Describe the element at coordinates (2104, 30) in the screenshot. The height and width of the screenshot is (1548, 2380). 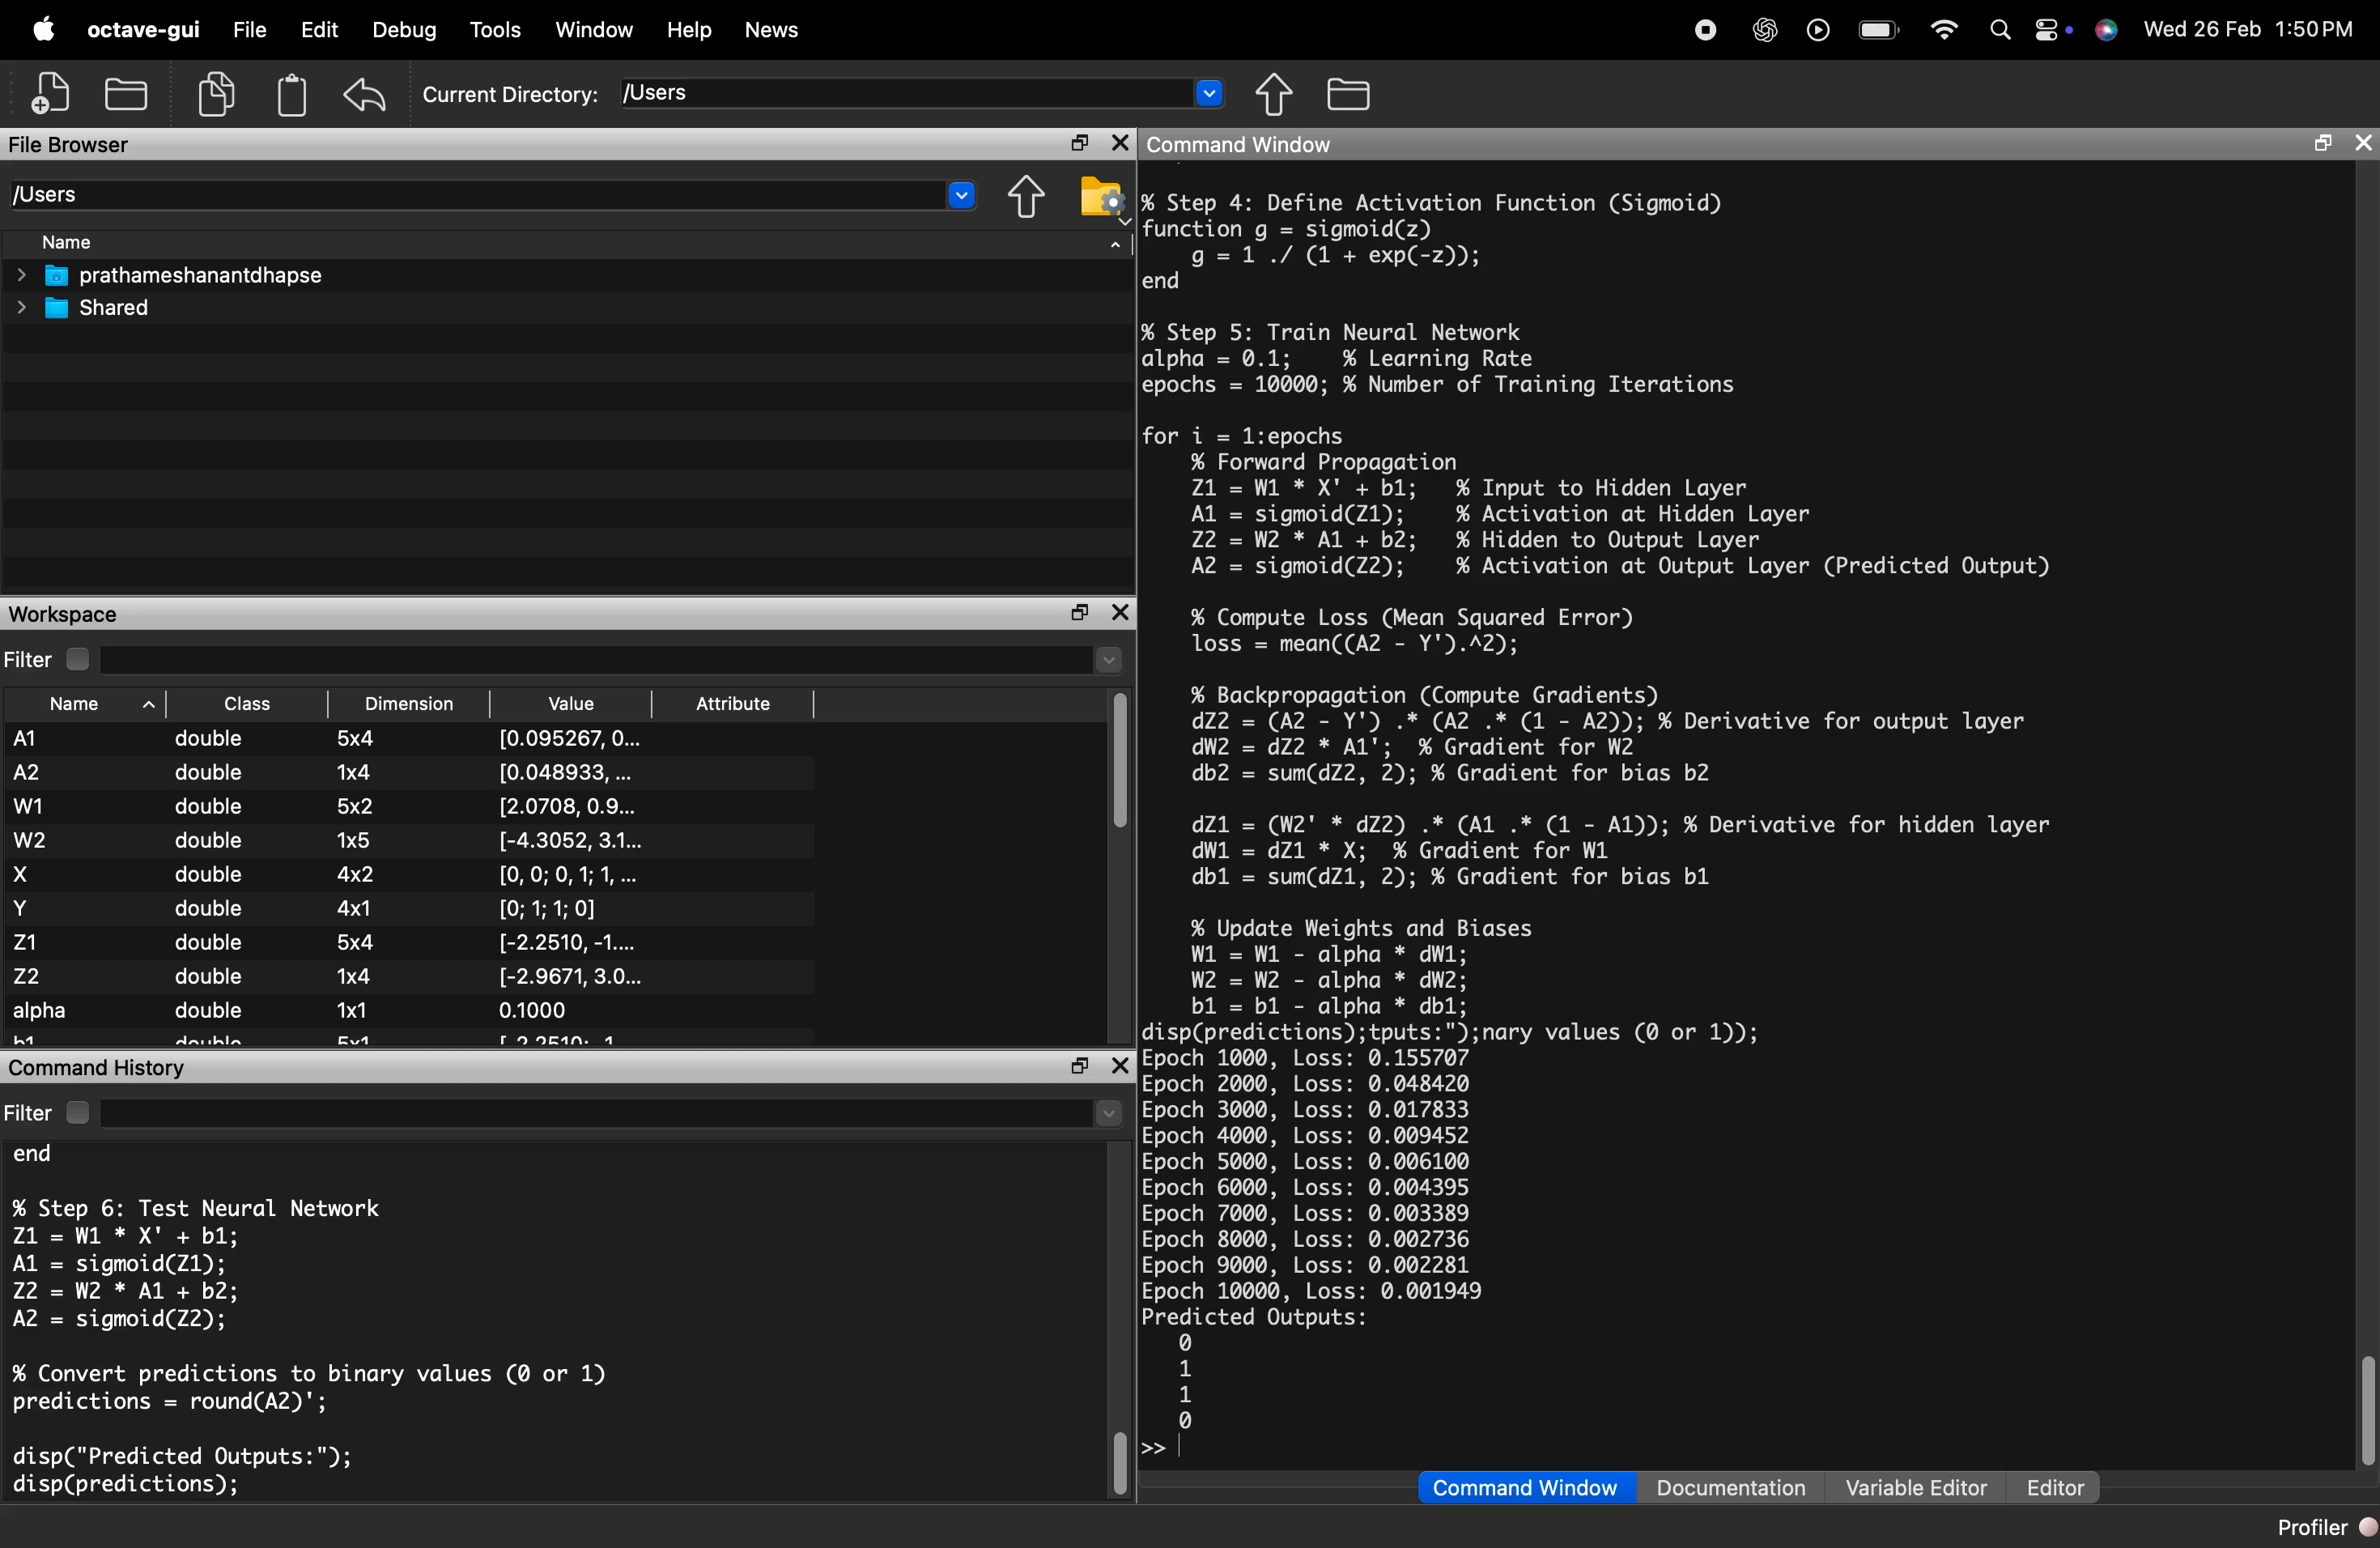
I see `Siri` at that location.